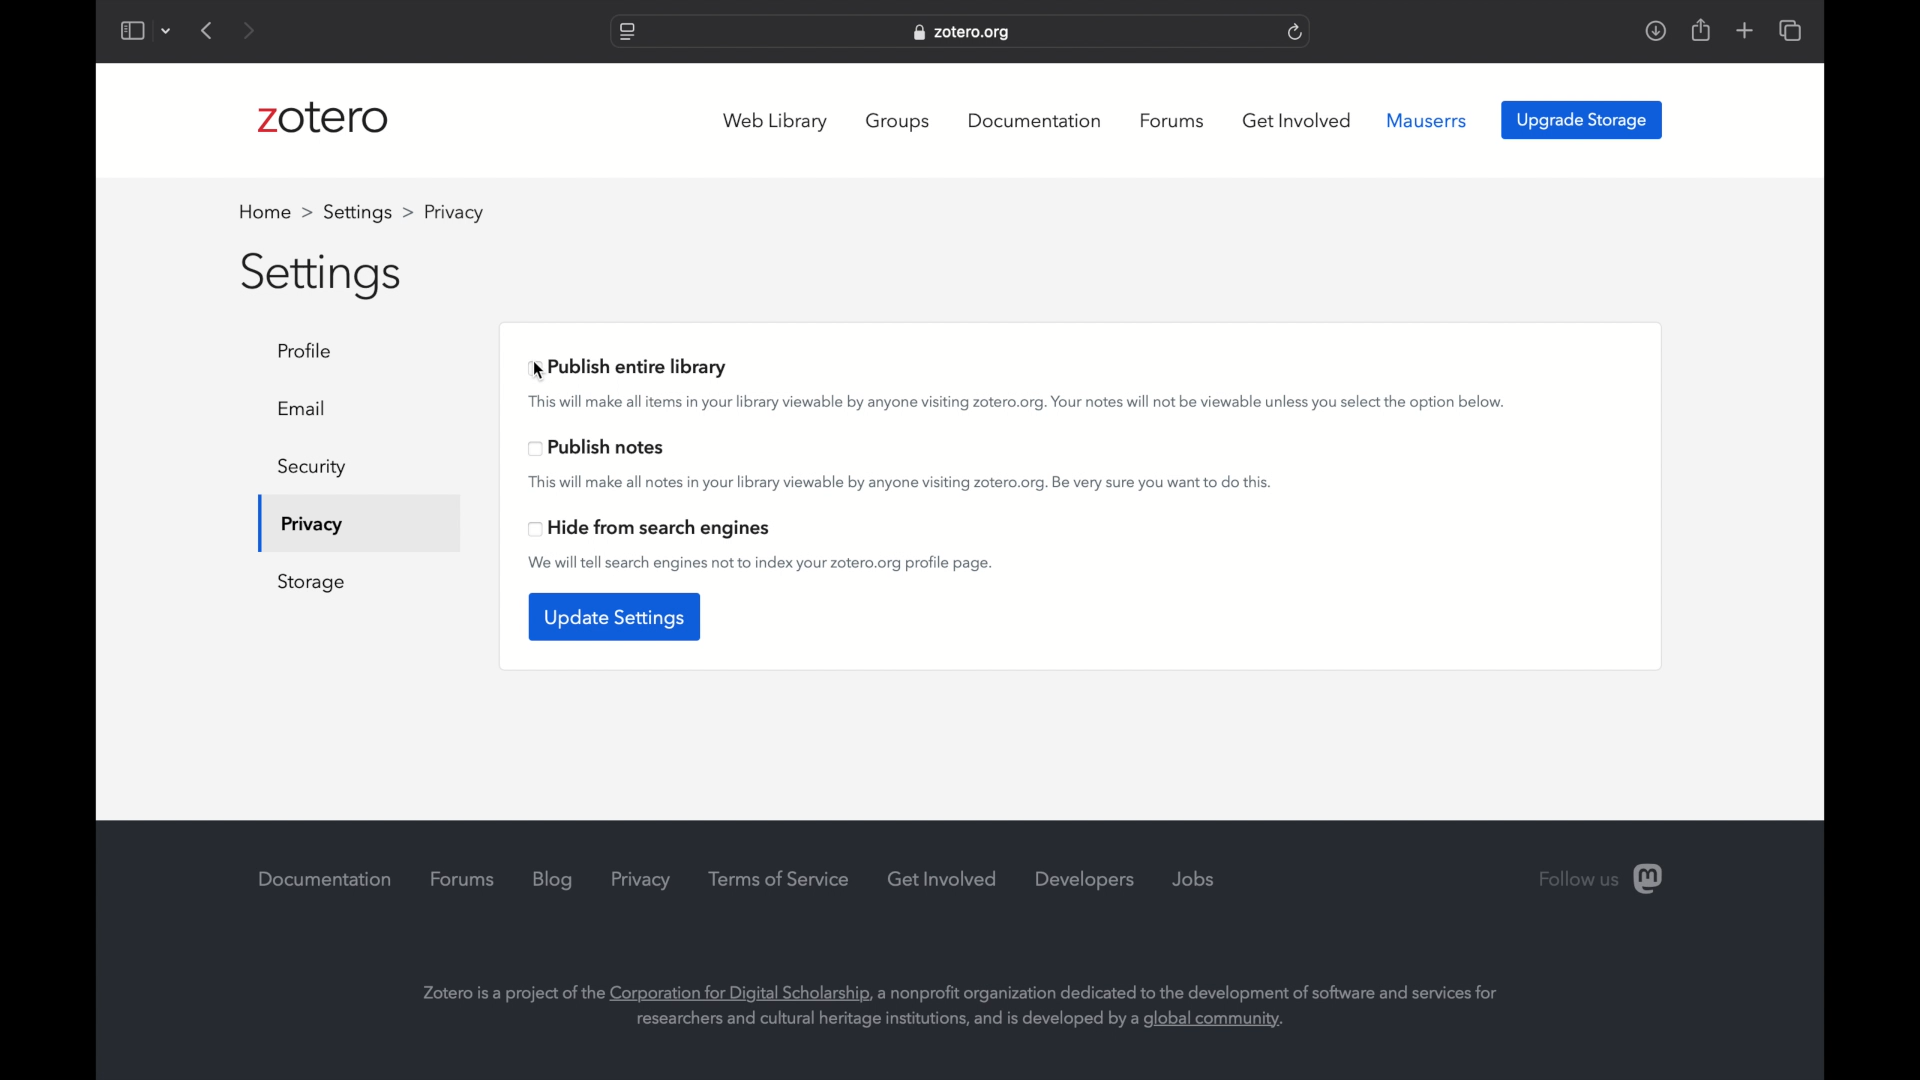 This screenshot has height=1080, width=1920. Describe the element at coordinates (313, 467) in the screenshot. I see `security` at that location.